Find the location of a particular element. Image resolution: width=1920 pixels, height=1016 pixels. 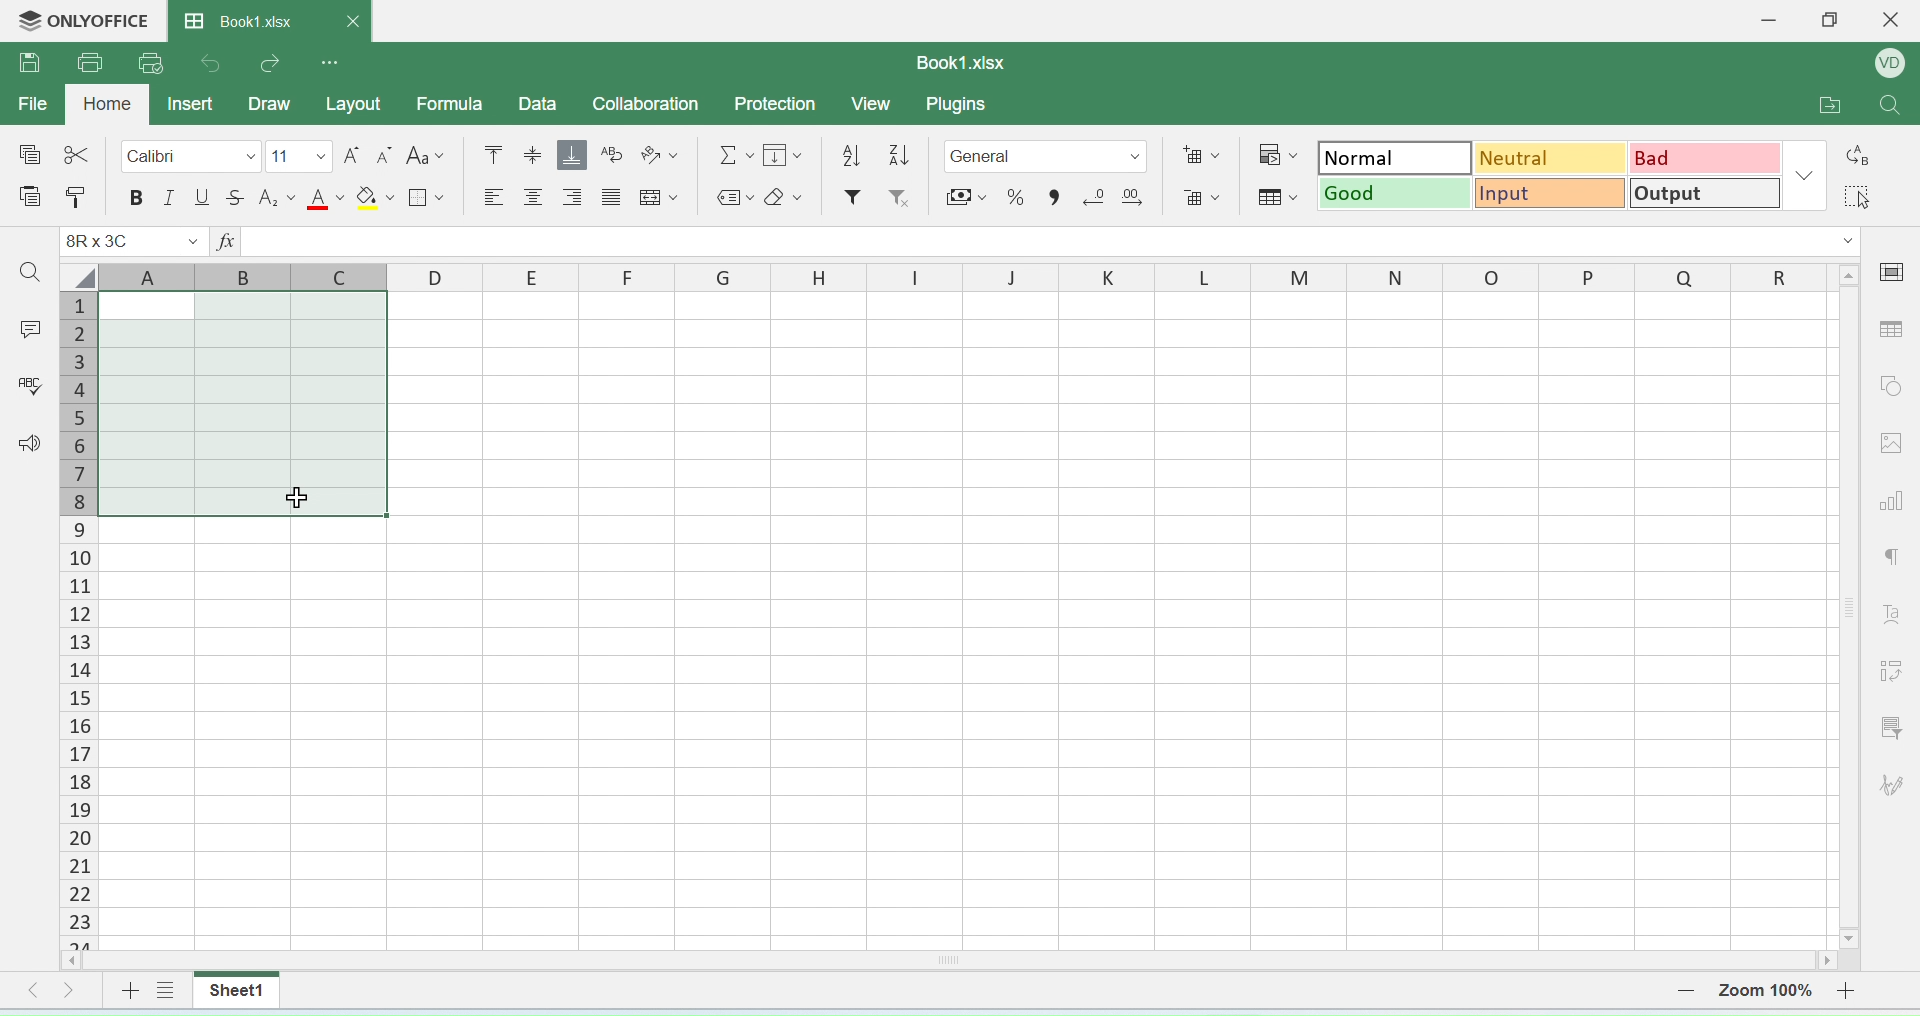

normal is located at coordinates (1391, 156).